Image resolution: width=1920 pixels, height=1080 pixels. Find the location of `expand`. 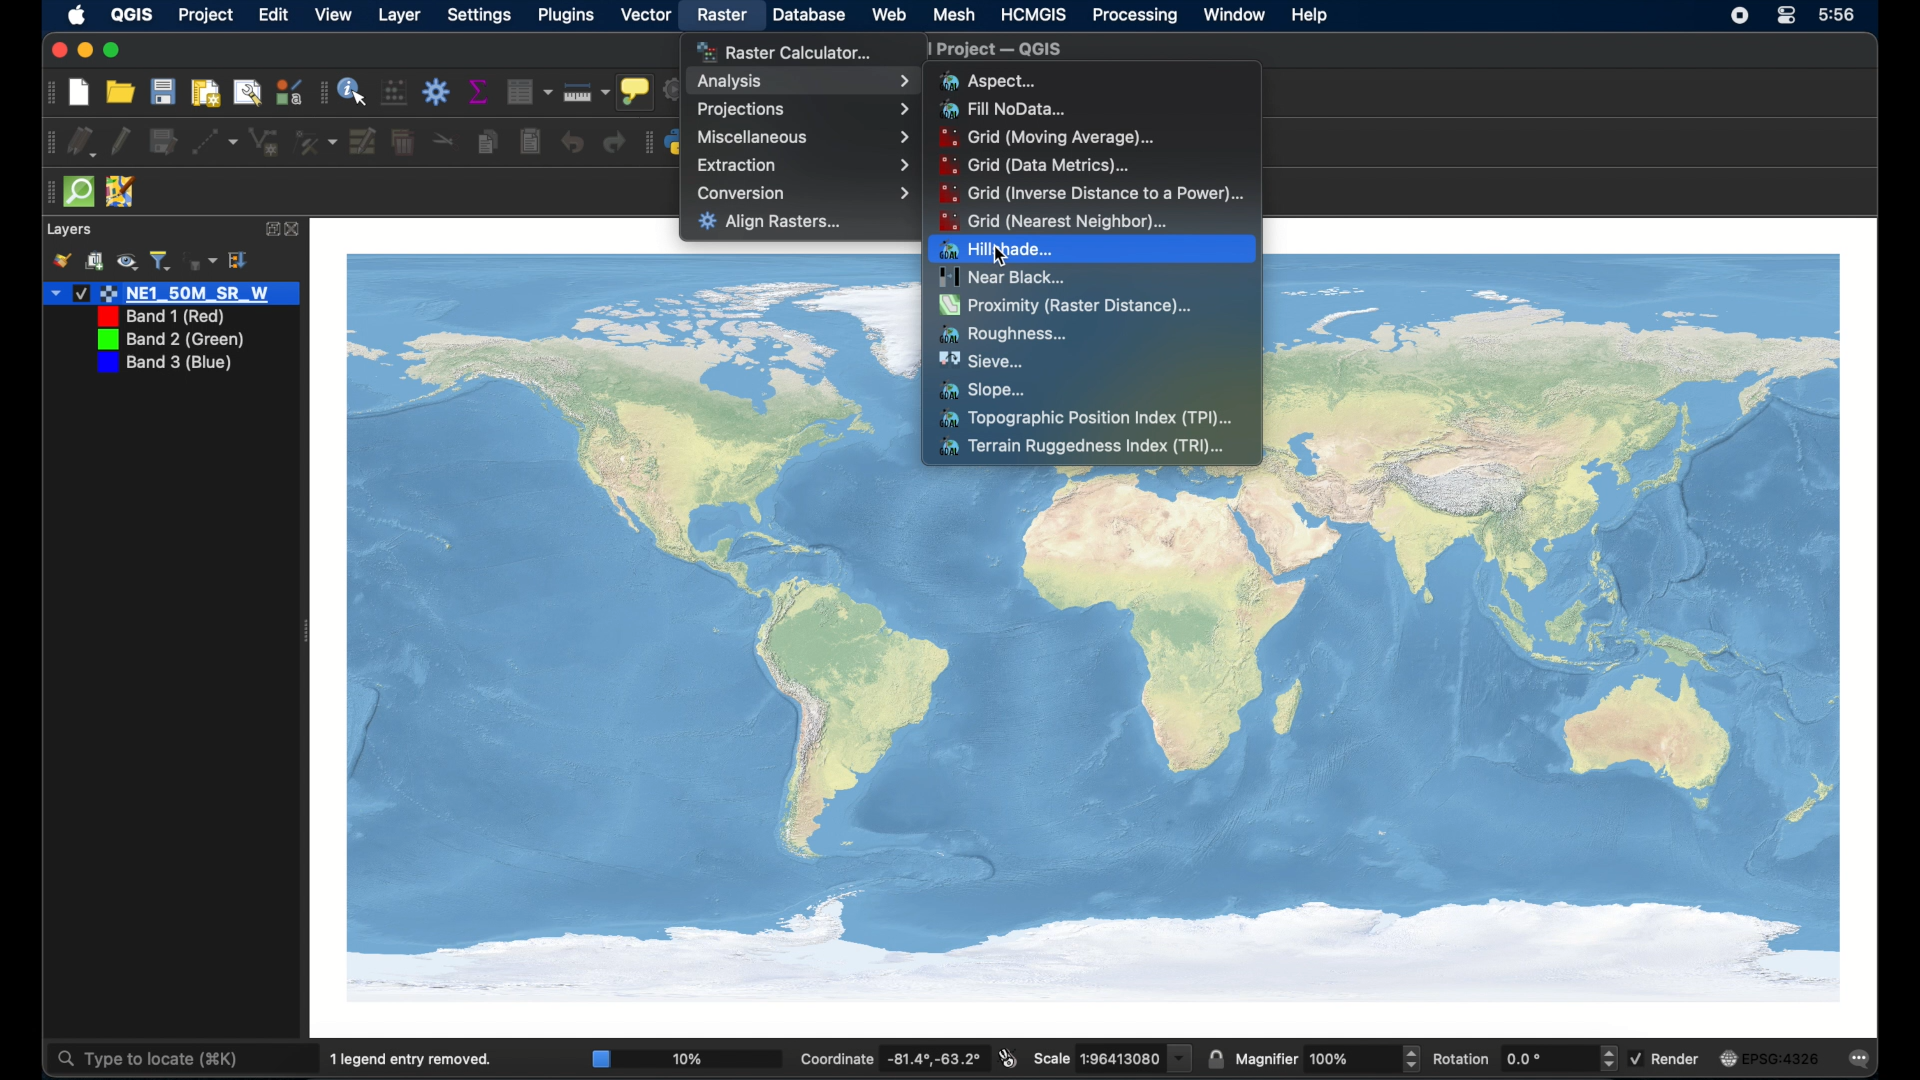

expand is located at coordinates (242, 261).